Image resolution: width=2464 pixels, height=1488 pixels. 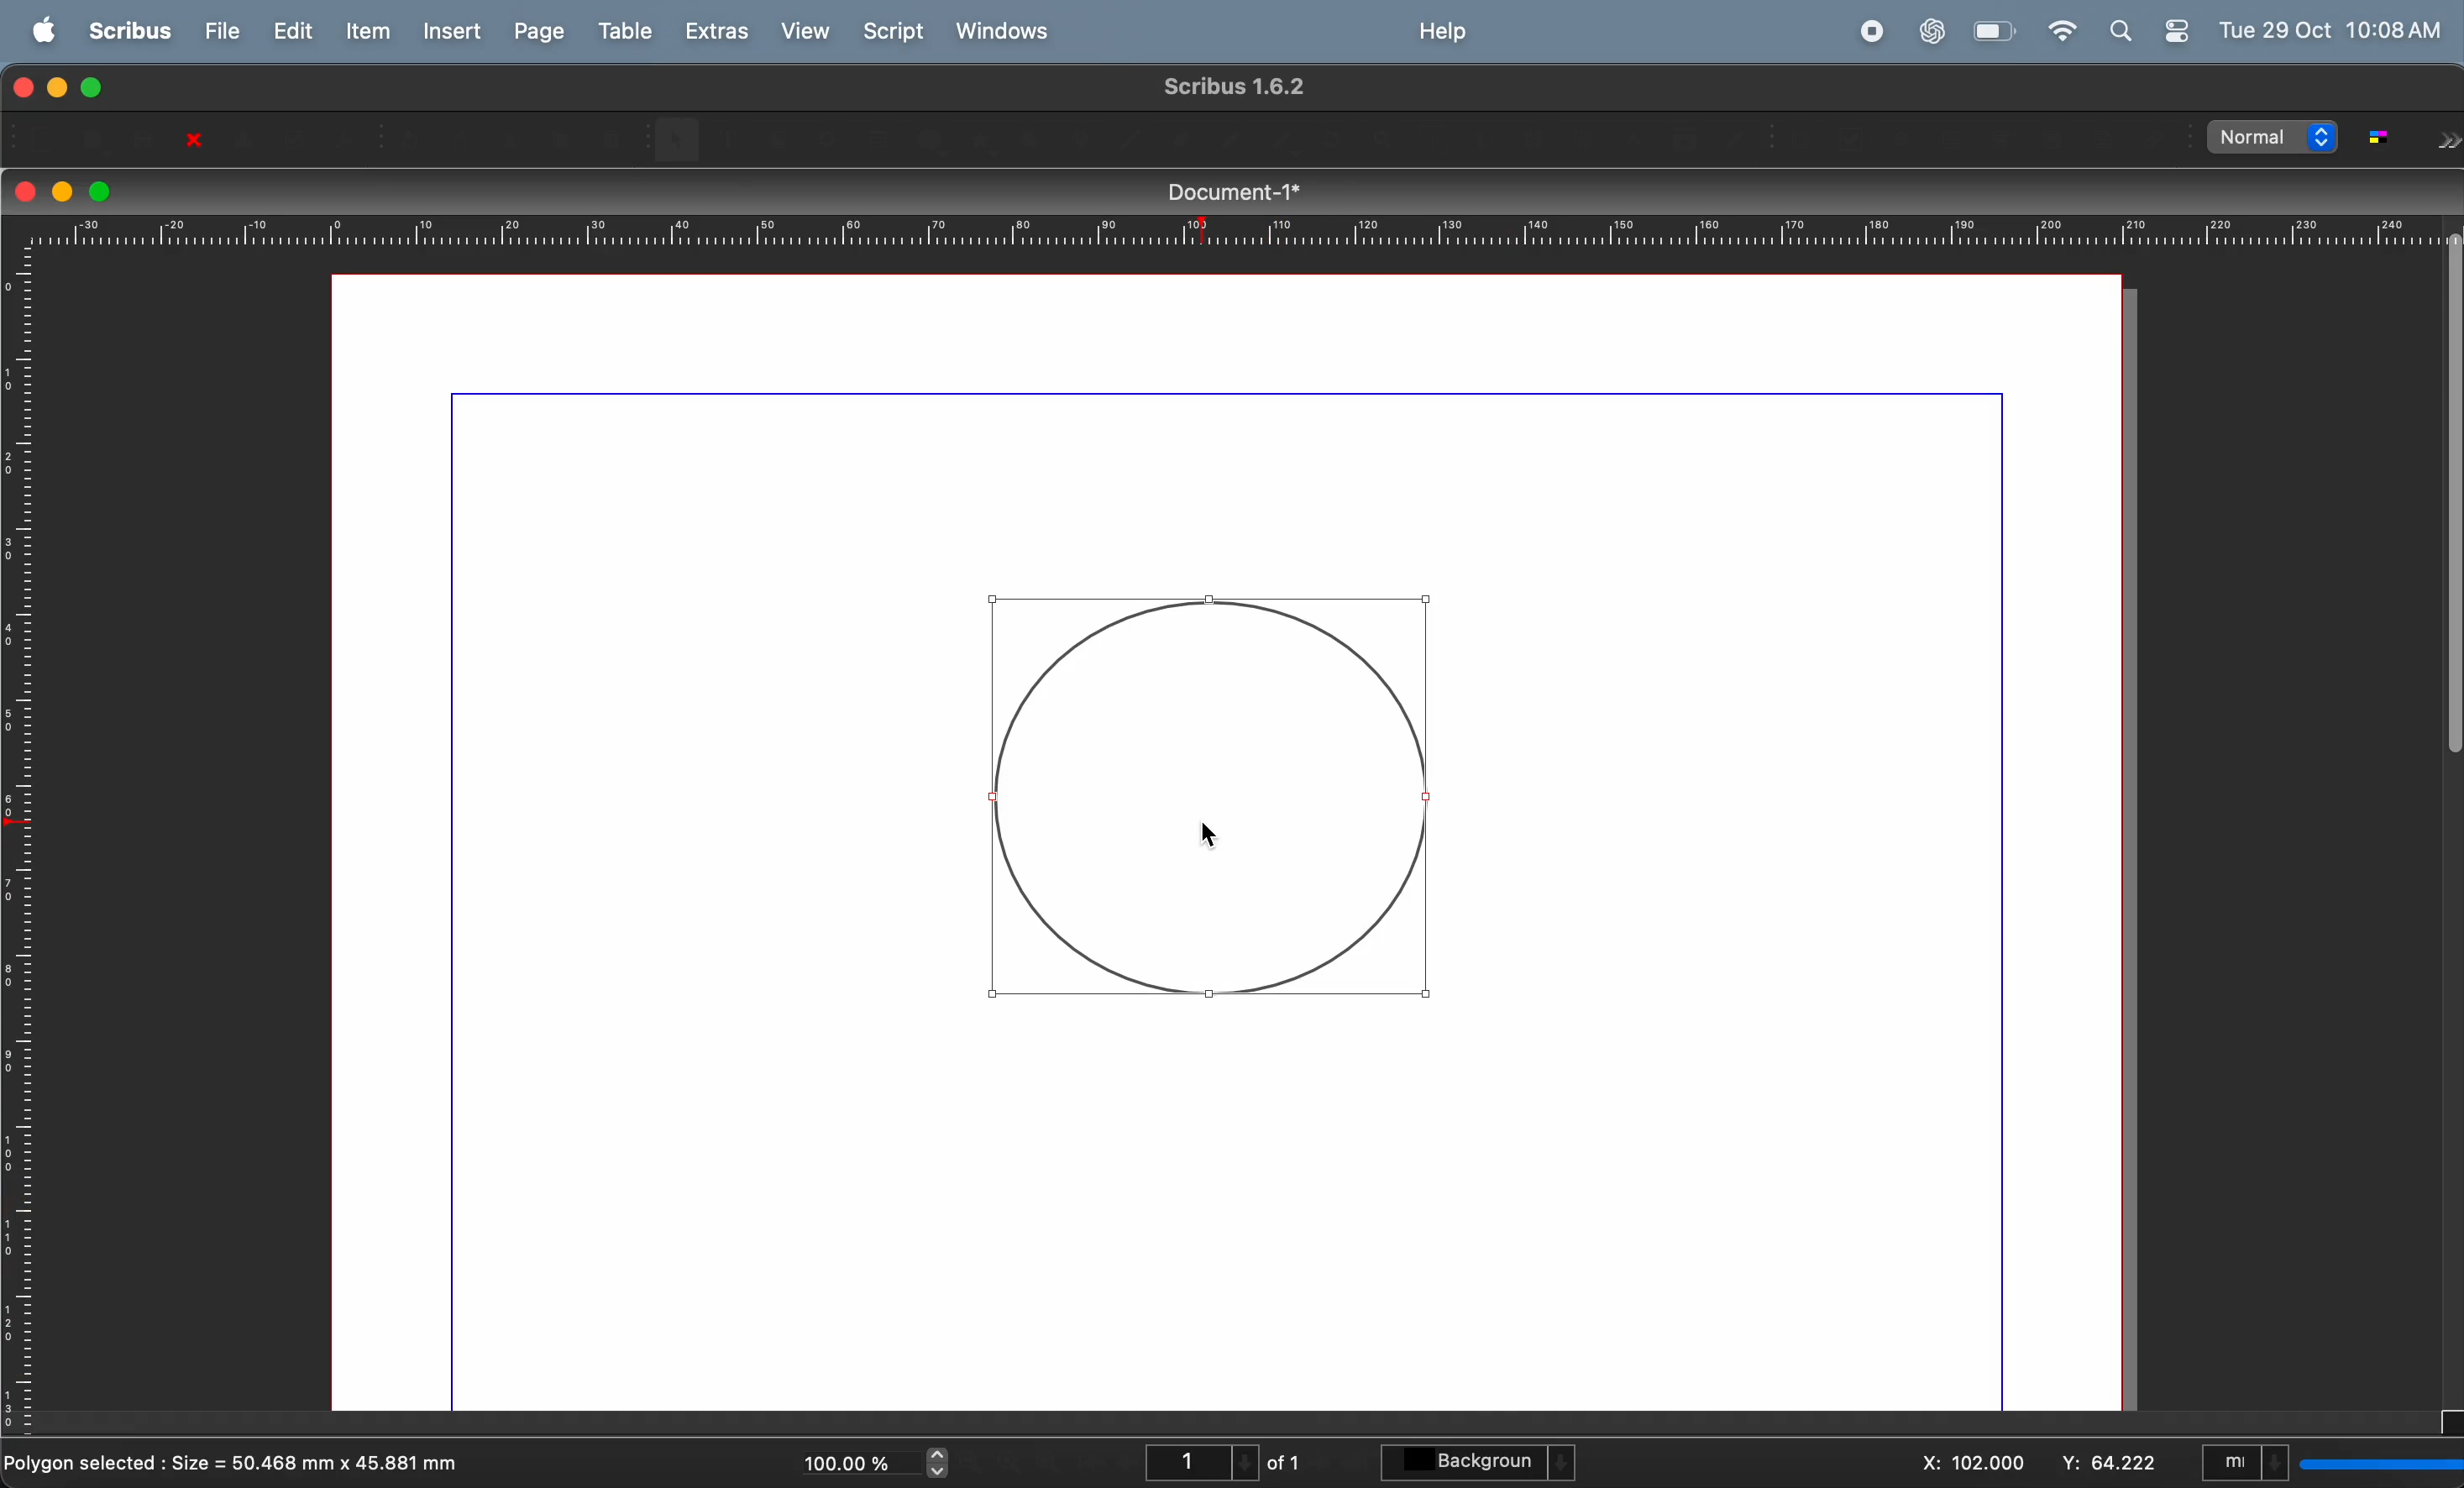 I want to click on scribus, so click(x=124, y=29).